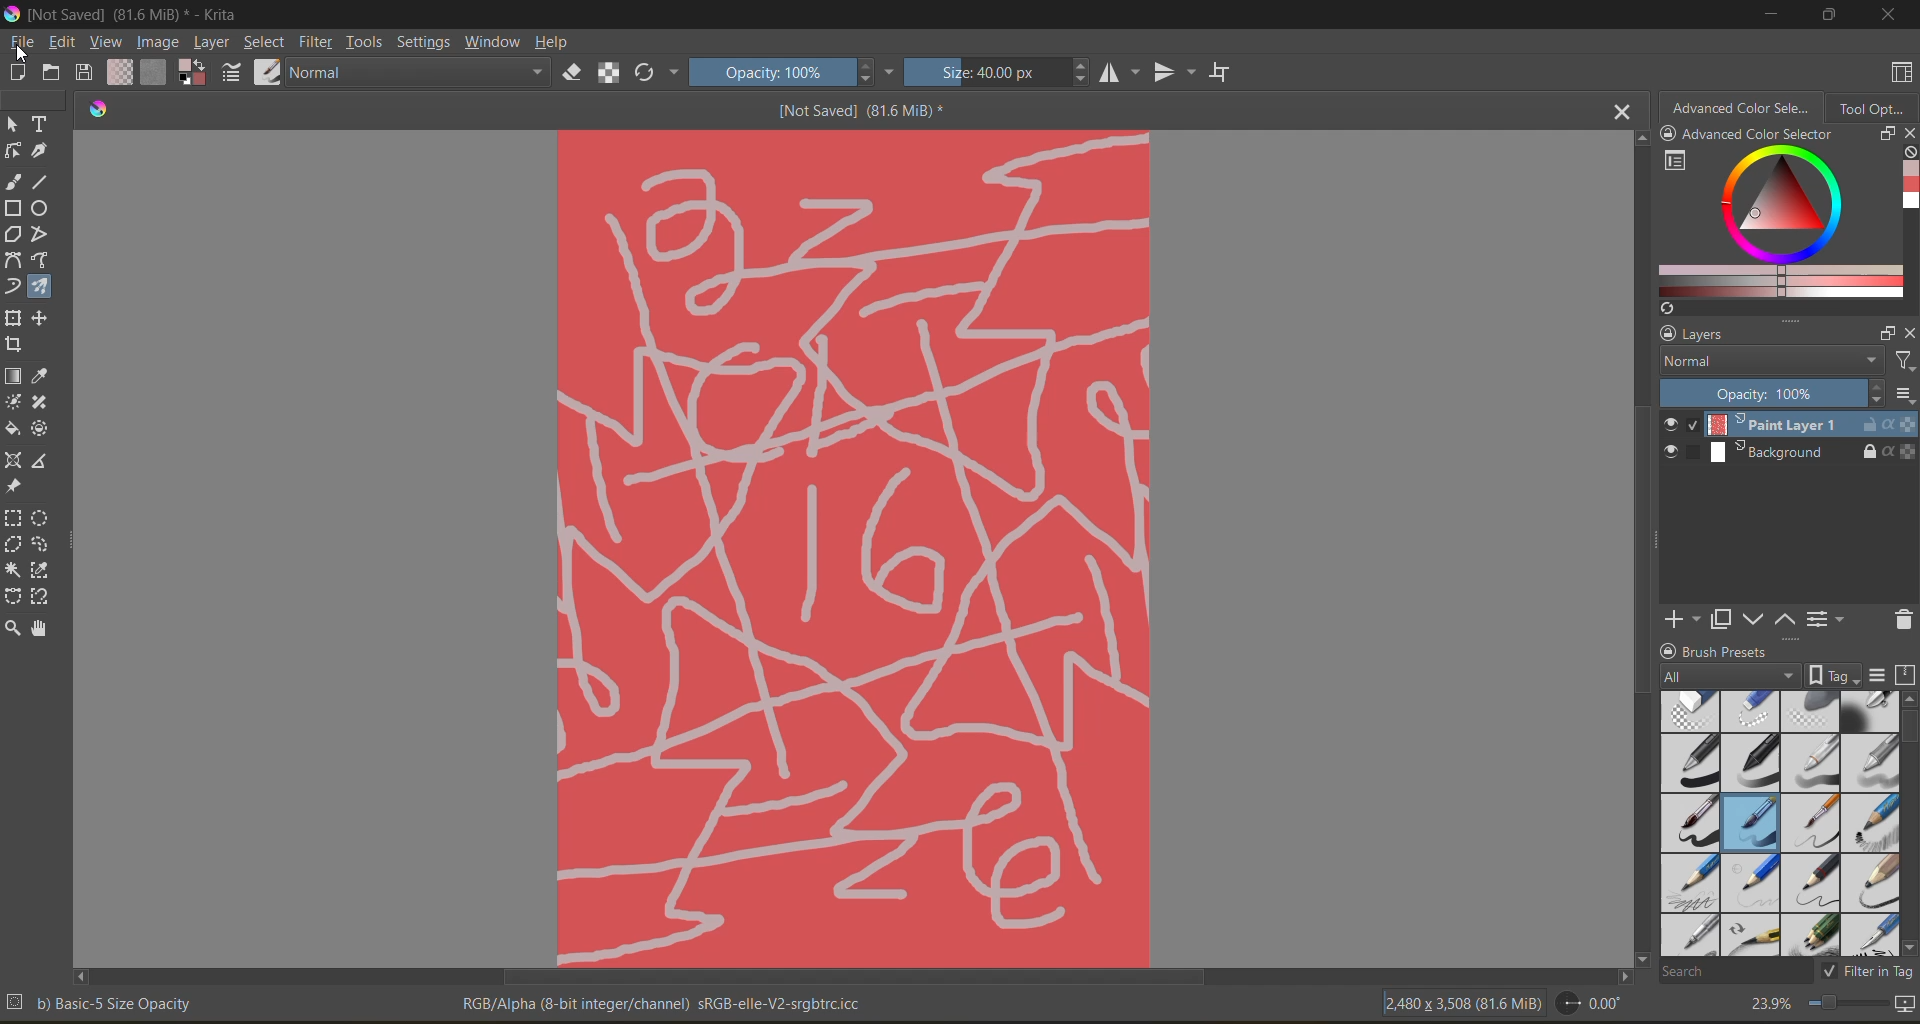 This screenshot has height=1024, width=1920. What do you see at coordinates (12, 518) in the screenshot?
I see `tool` at bounding box center [12, 518].